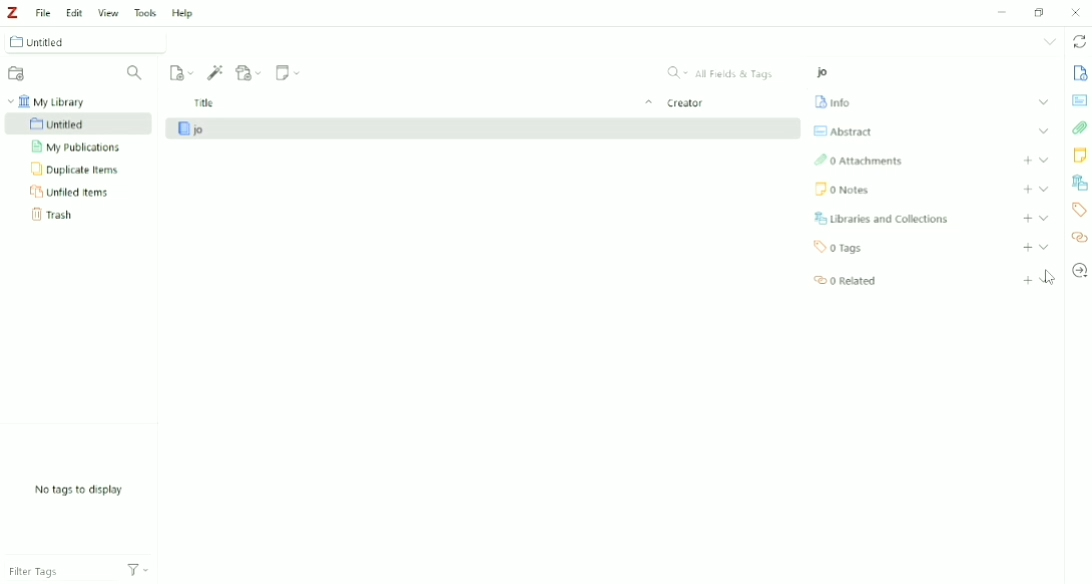  What do you see at coordinates (12, 13) in the screenshot?
I see `Logo` at bounding box center [12, 13].